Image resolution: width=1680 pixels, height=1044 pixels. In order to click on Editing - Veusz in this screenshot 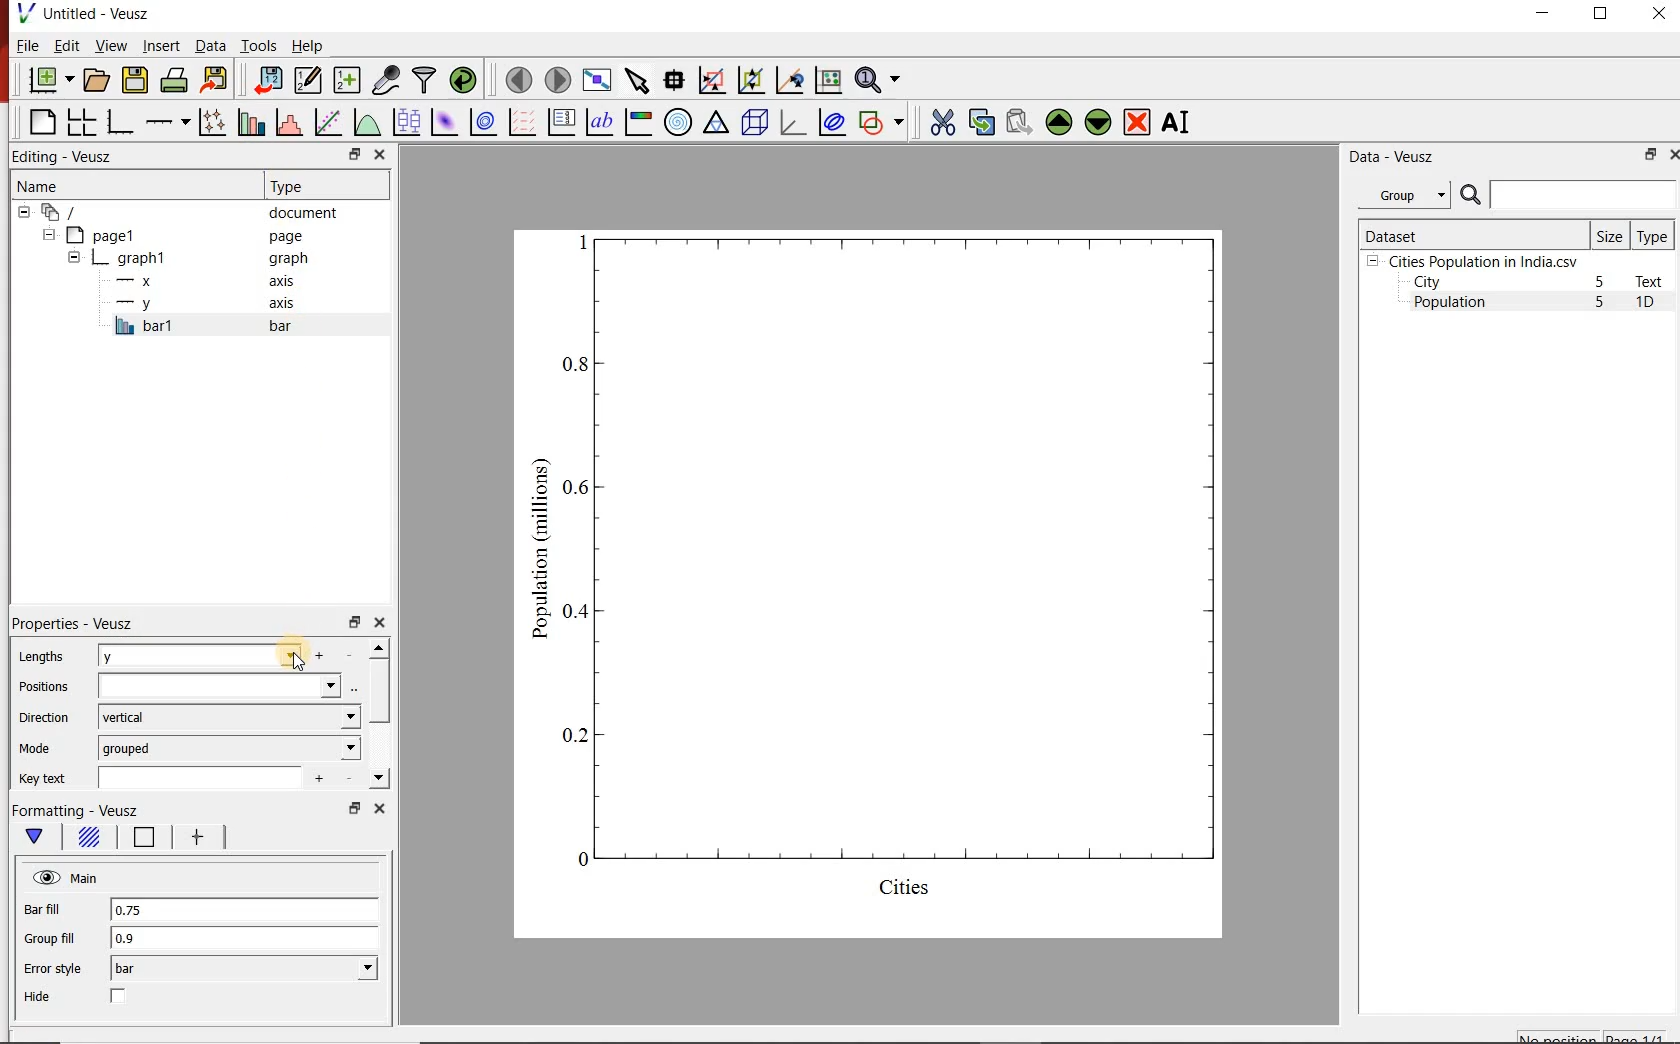, I will do `click(73, 156)`.